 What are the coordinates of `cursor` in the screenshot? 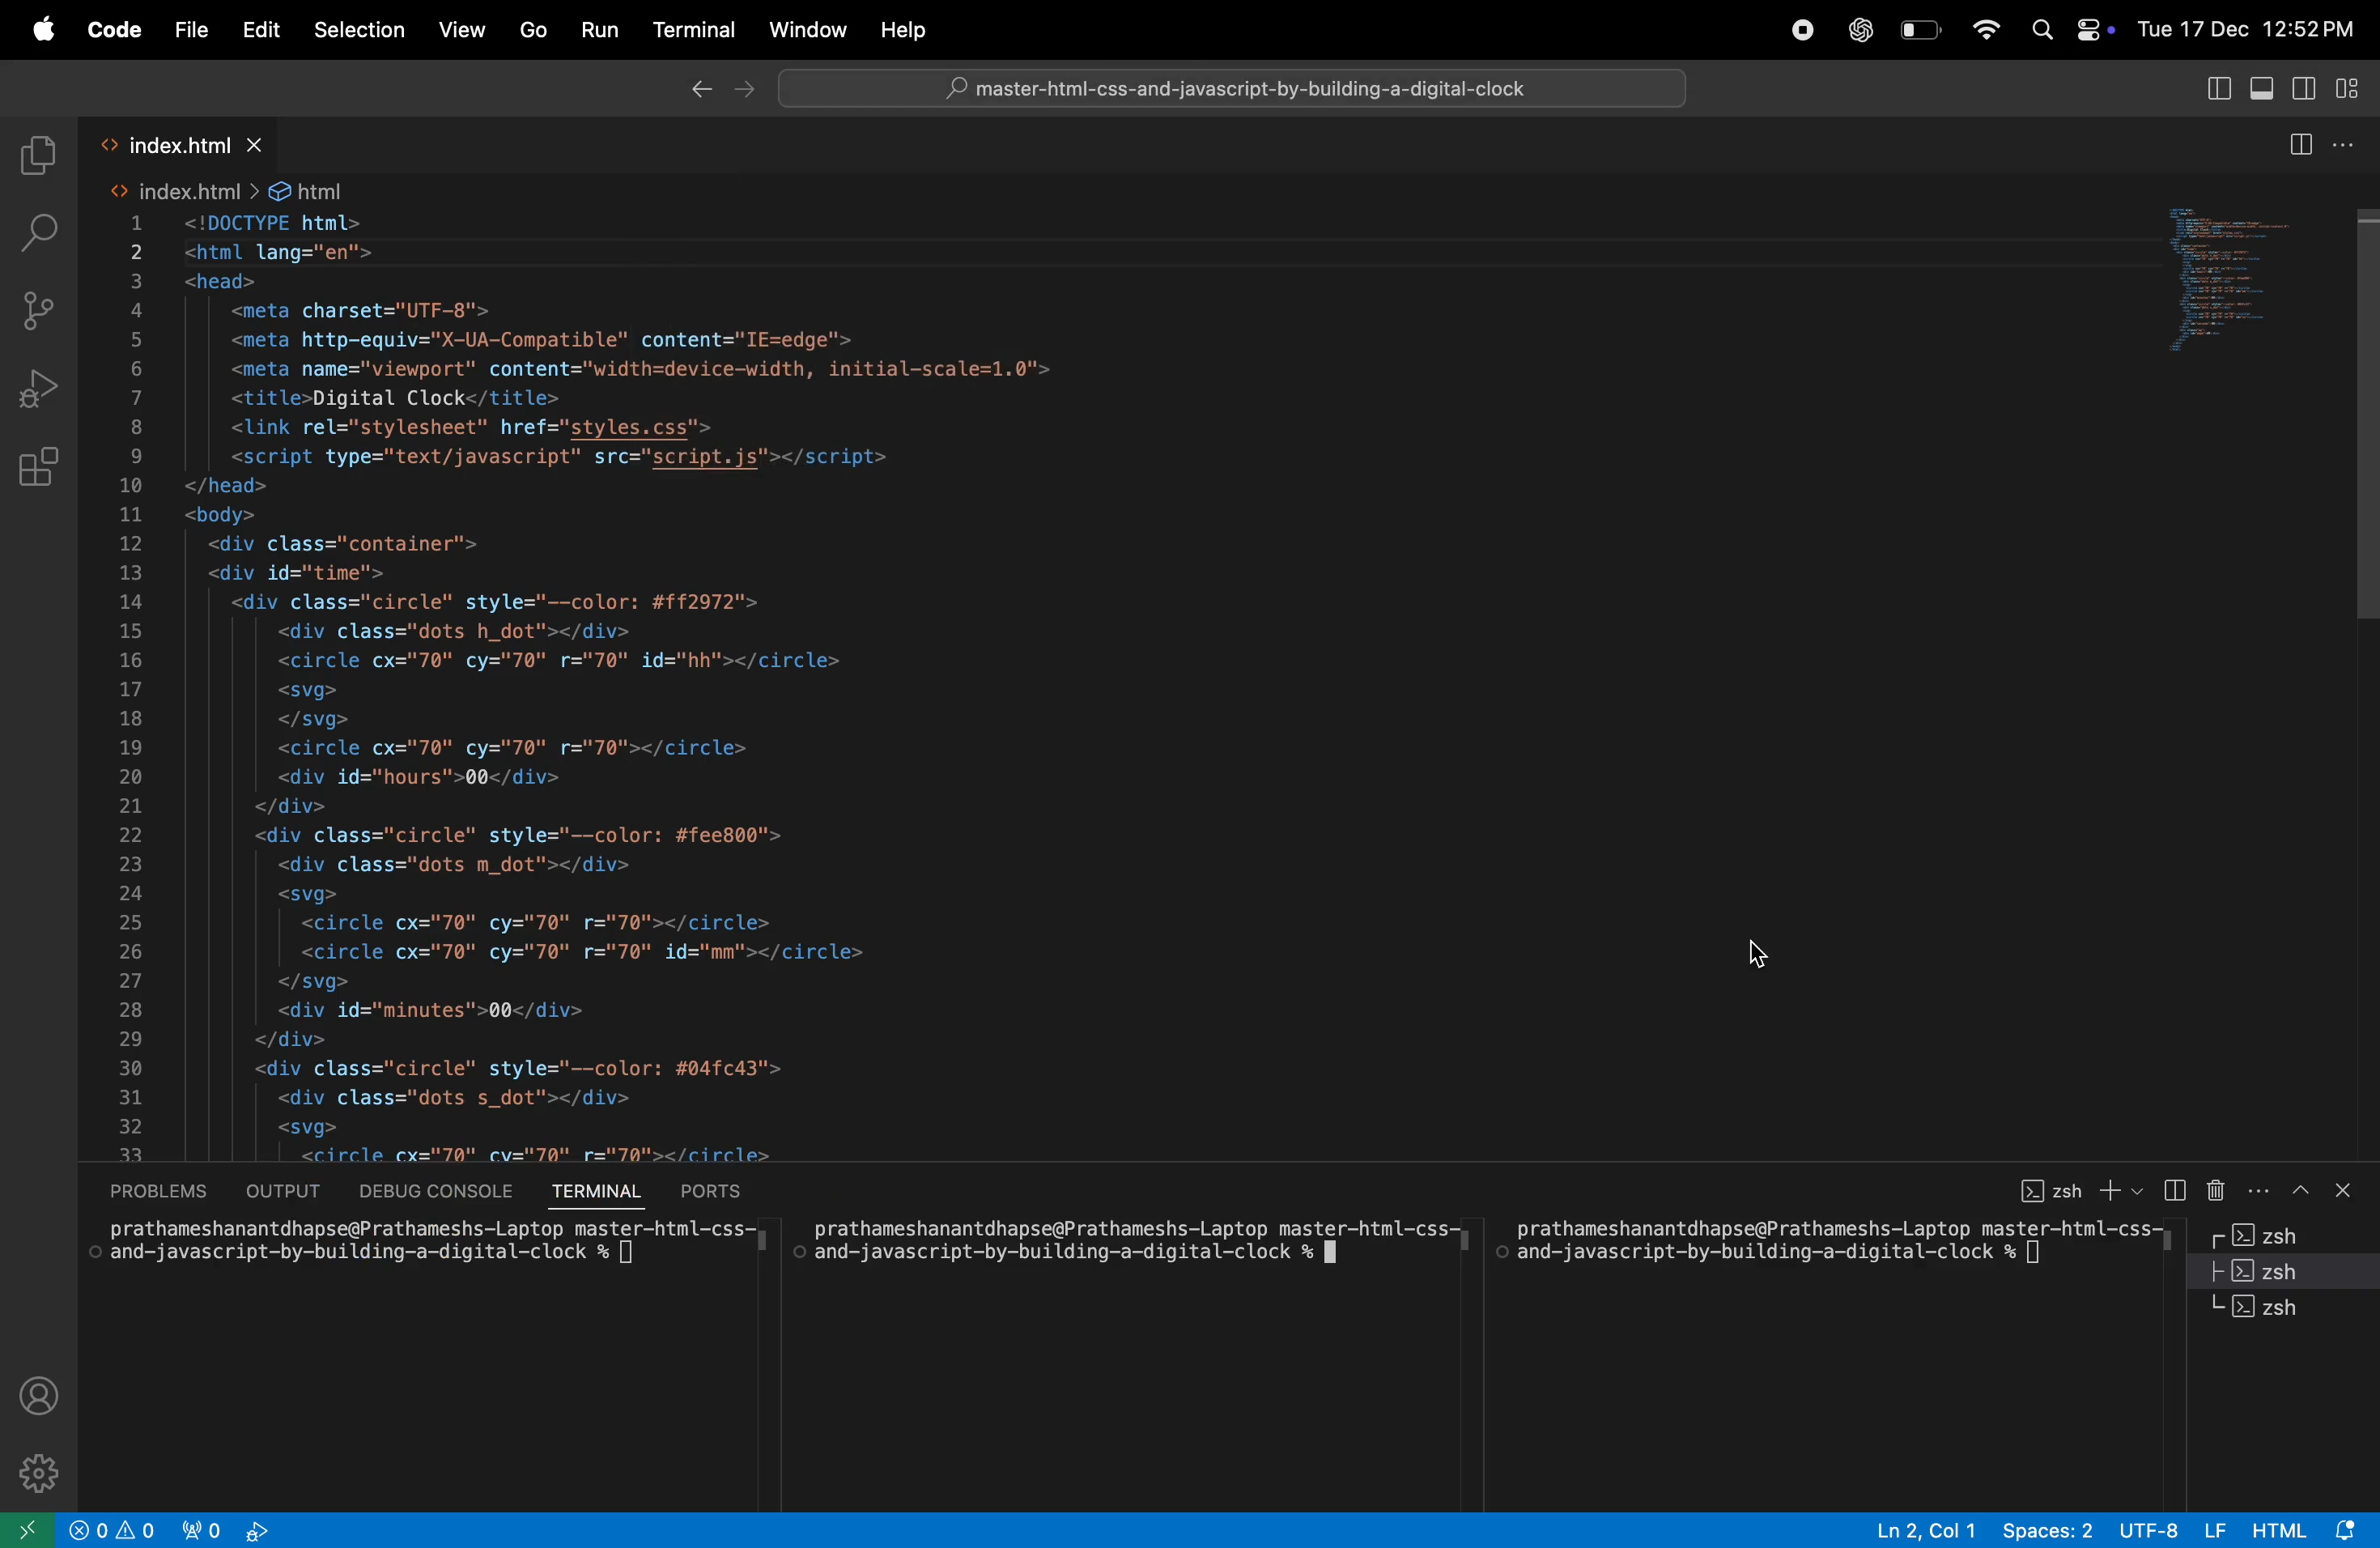 It's located at (1752, 955).